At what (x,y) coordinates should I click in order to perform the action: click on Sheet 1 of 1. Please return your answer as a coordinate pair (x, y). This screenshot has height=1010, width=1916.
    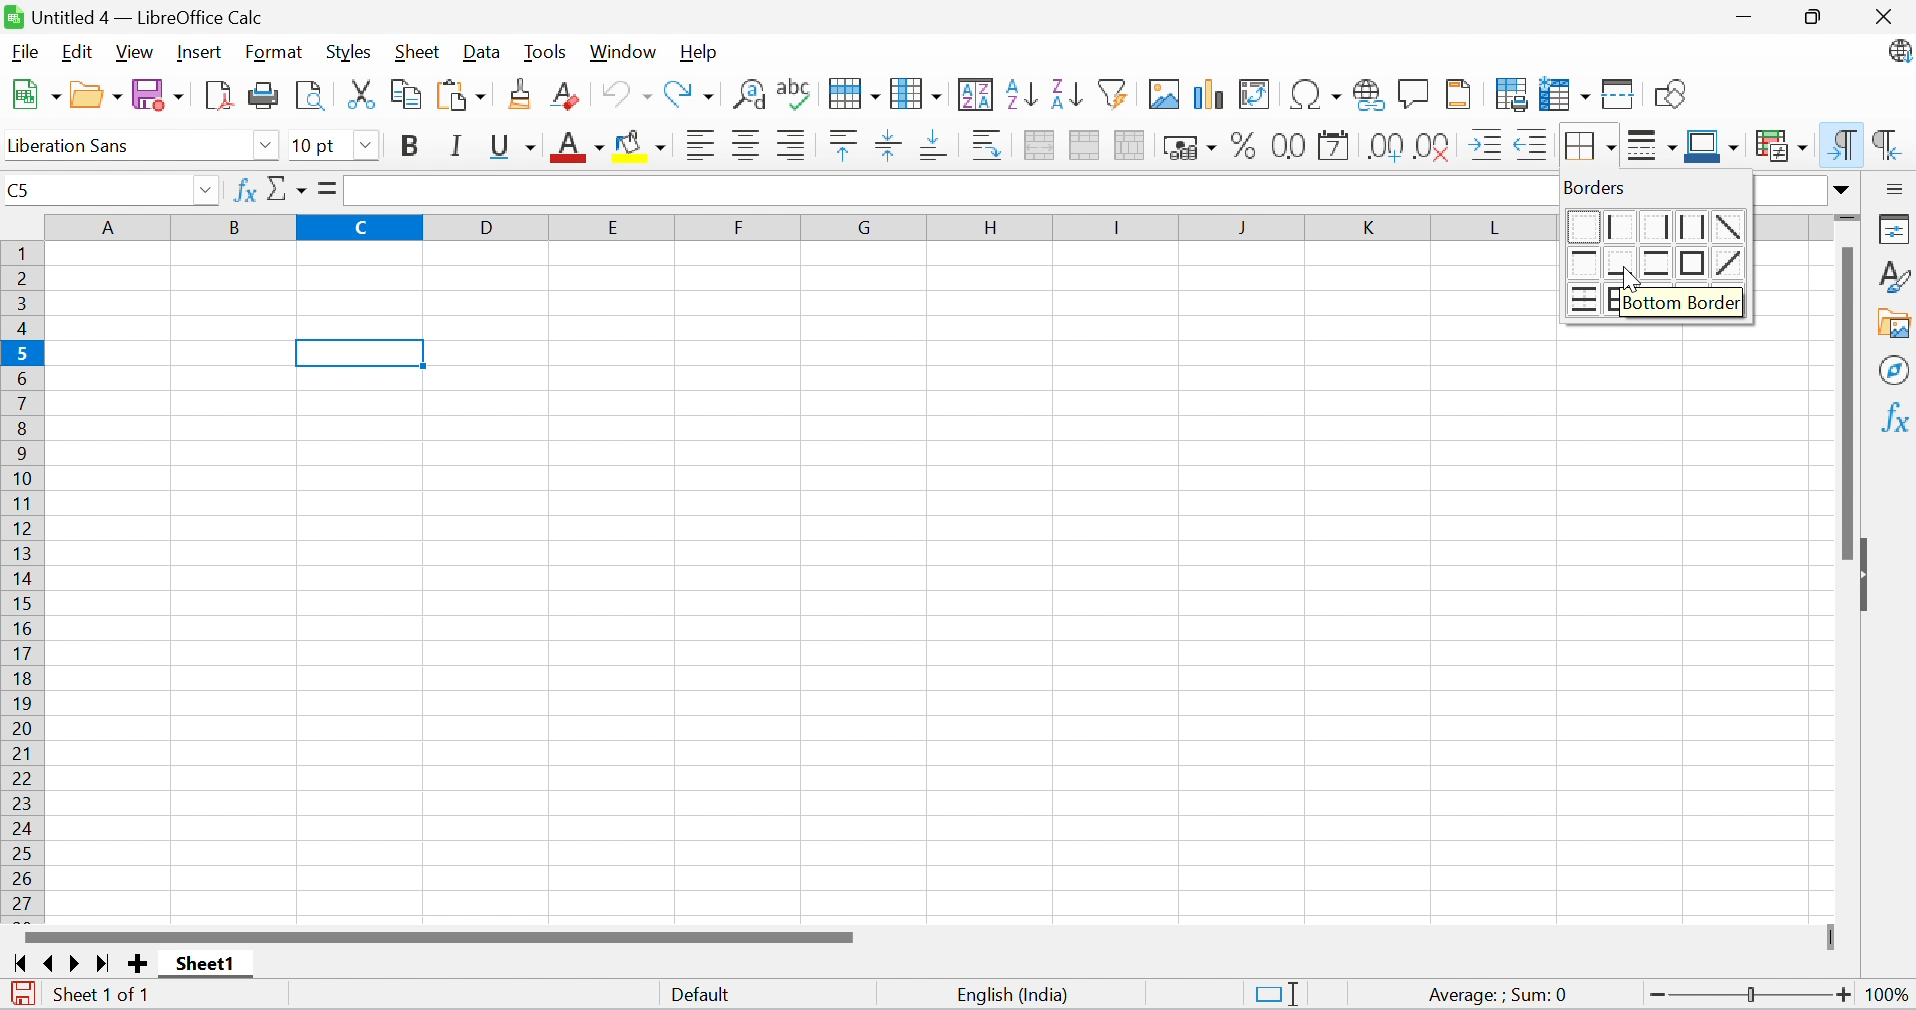
    Looking at the image, I should click on (101, 992).